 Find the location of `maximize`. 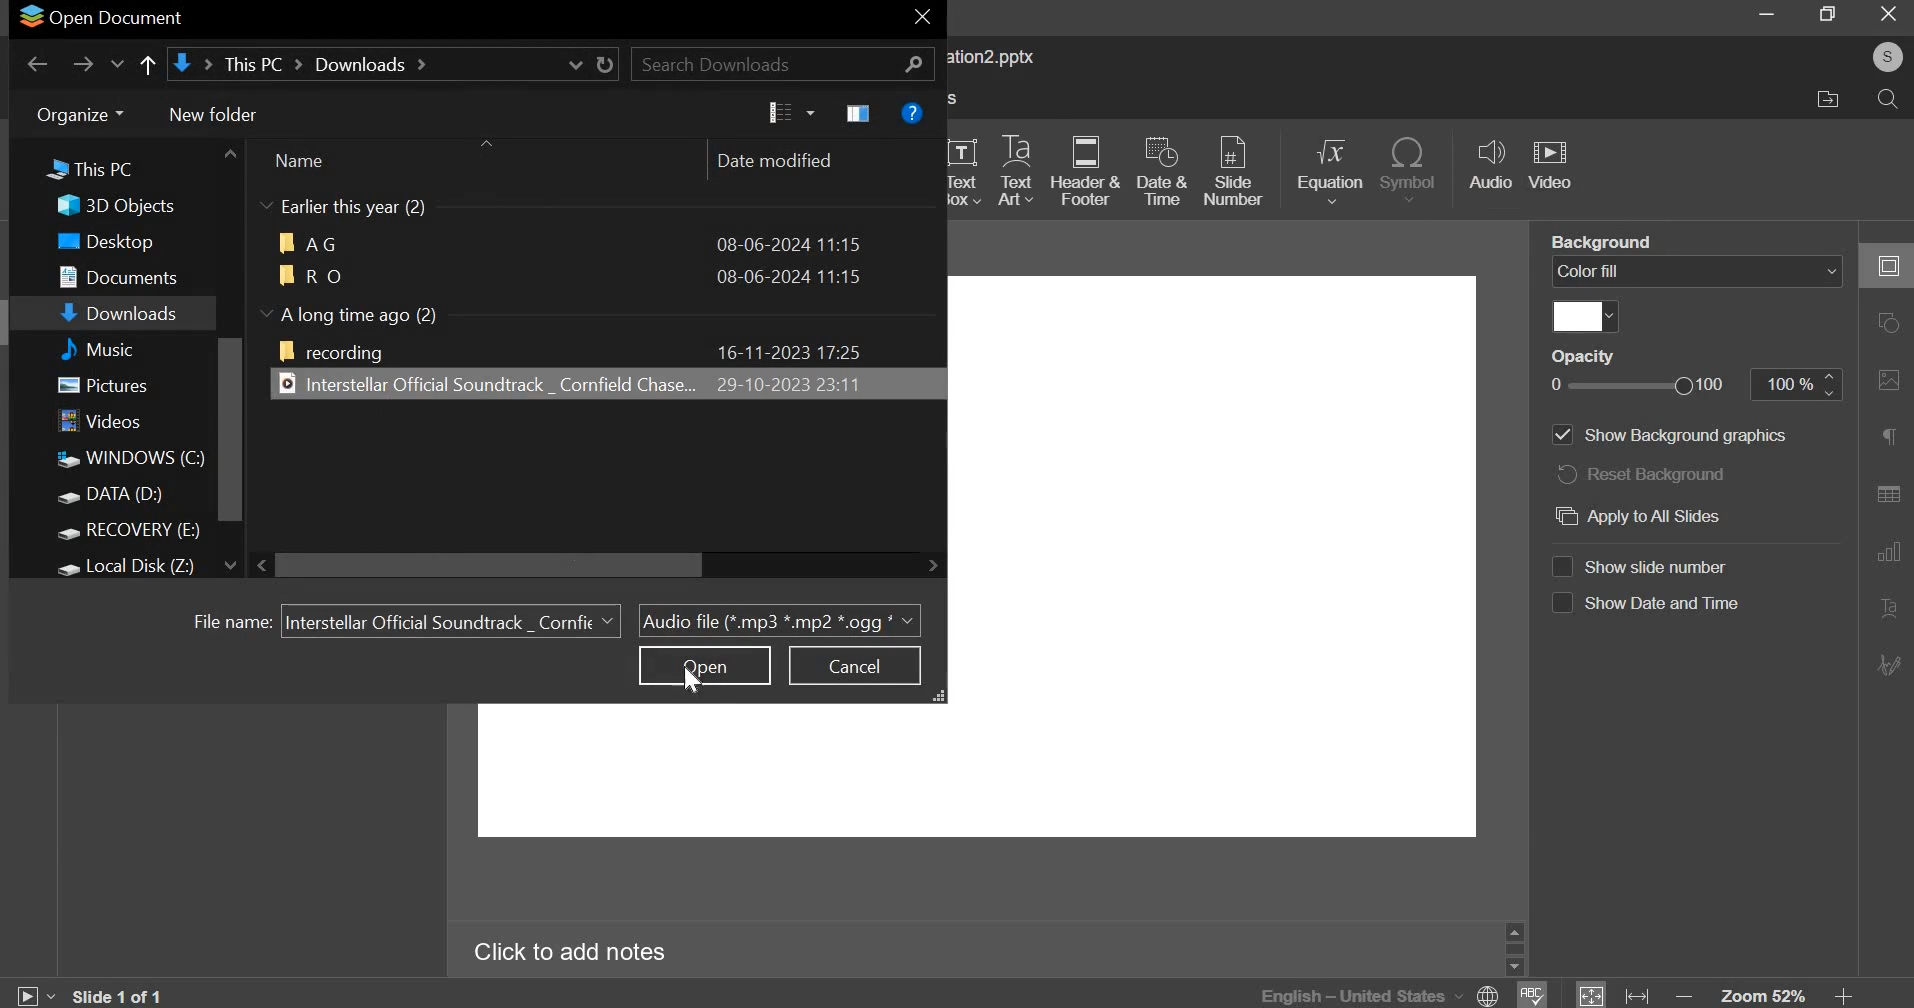

maximize is located at coordinates (1826, 15).